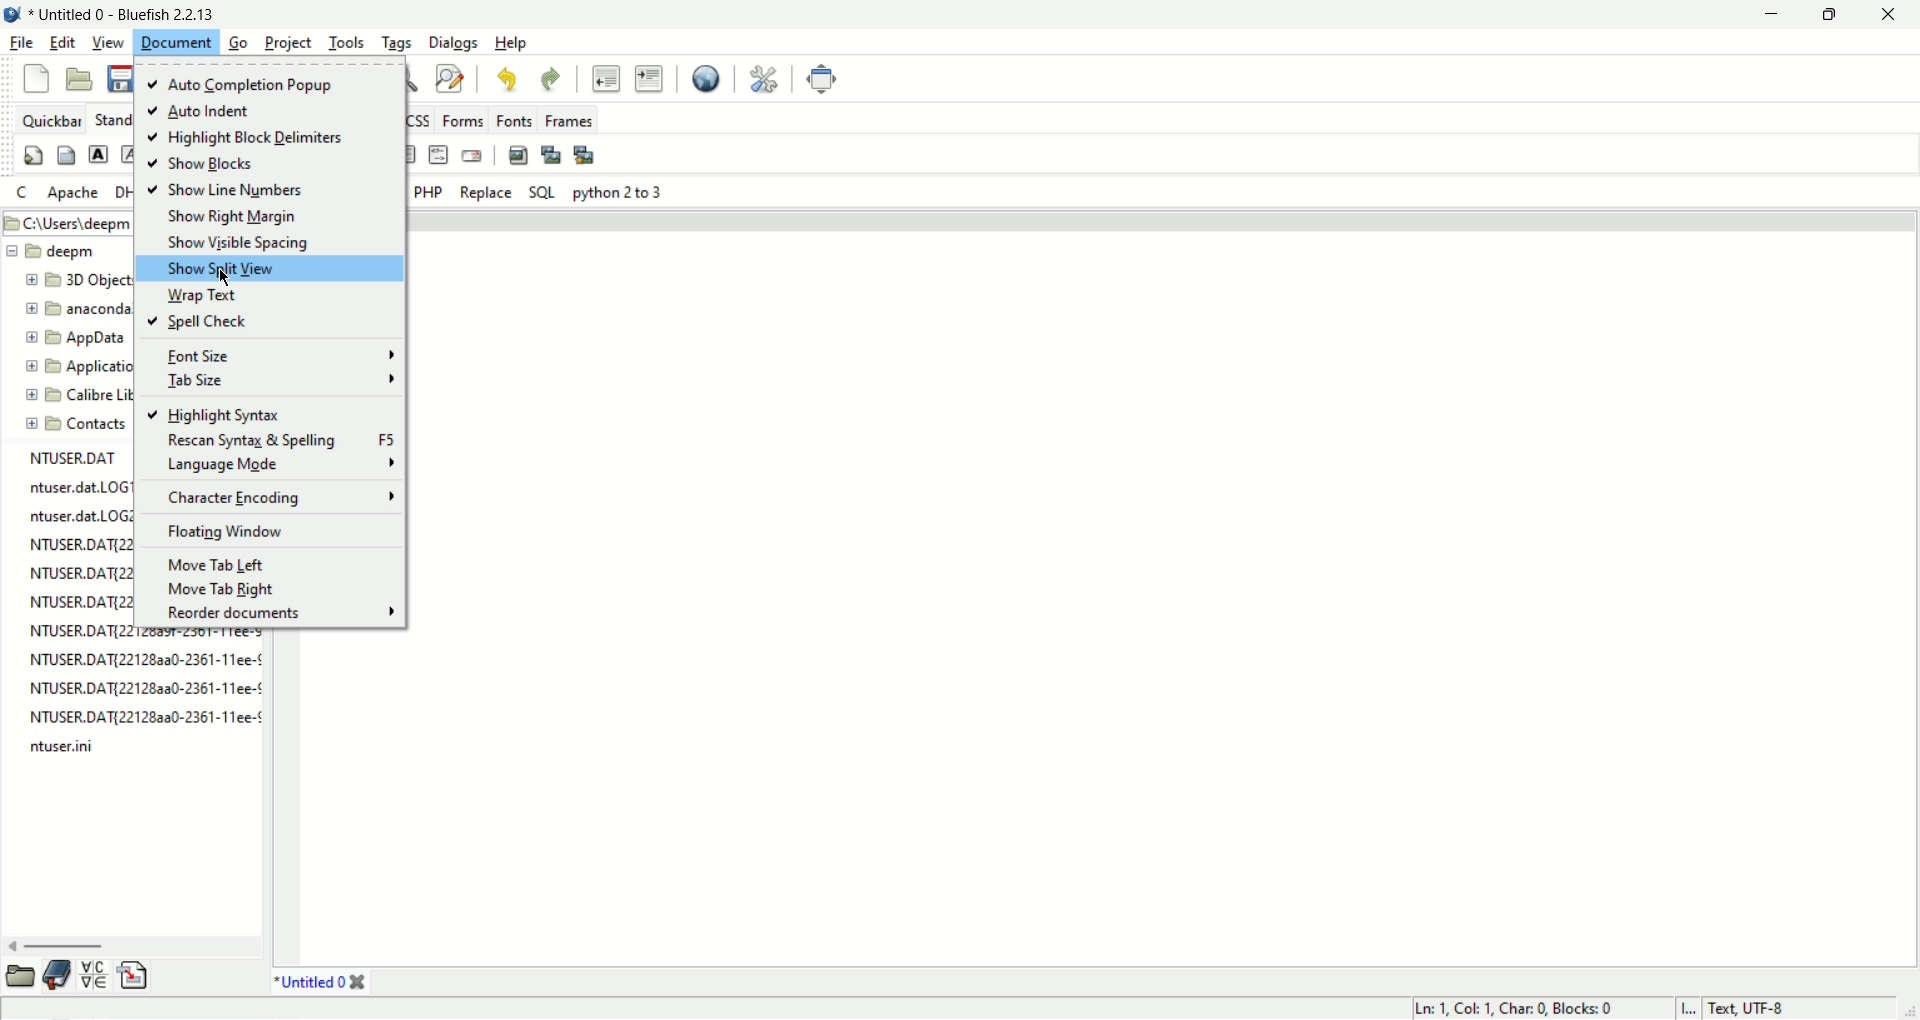 The width and height of the screenshot is (1920, 1020). I want to click on Untitled, so click(308, 982).